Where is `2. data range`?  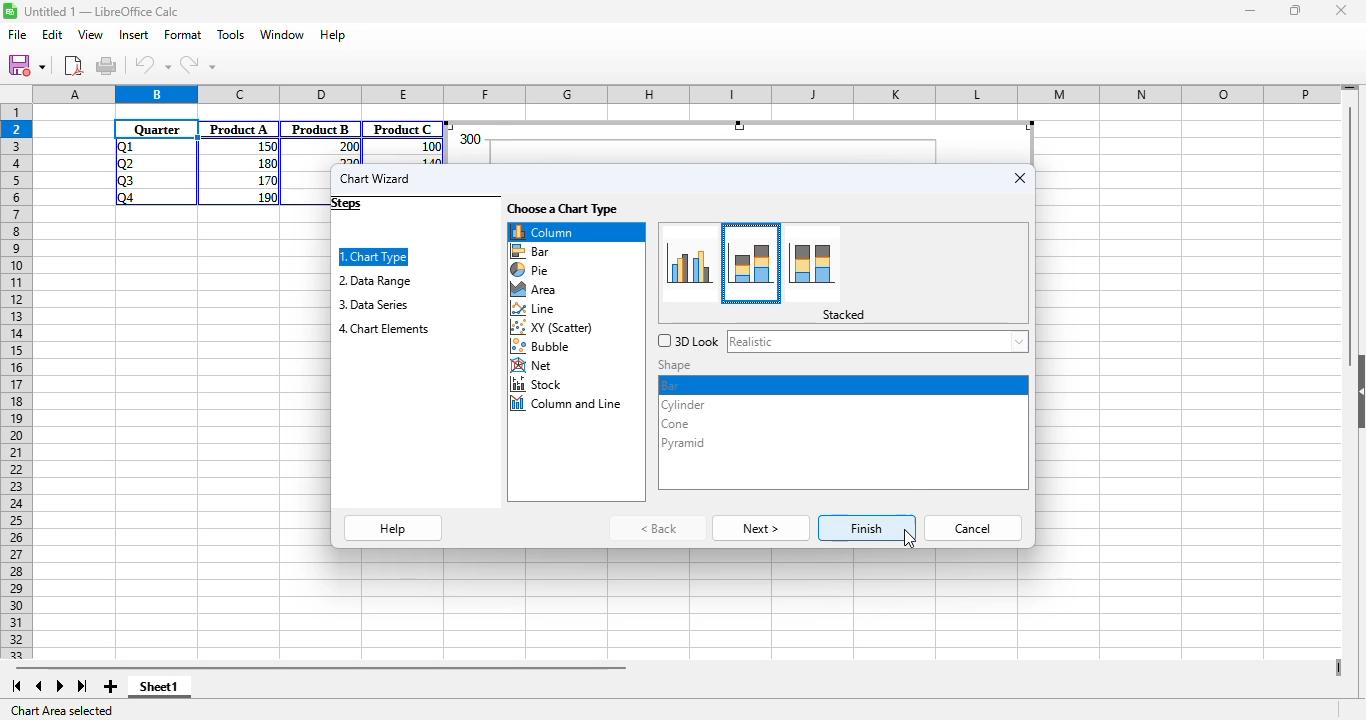
2. data range is located at coordinates (375, 280).